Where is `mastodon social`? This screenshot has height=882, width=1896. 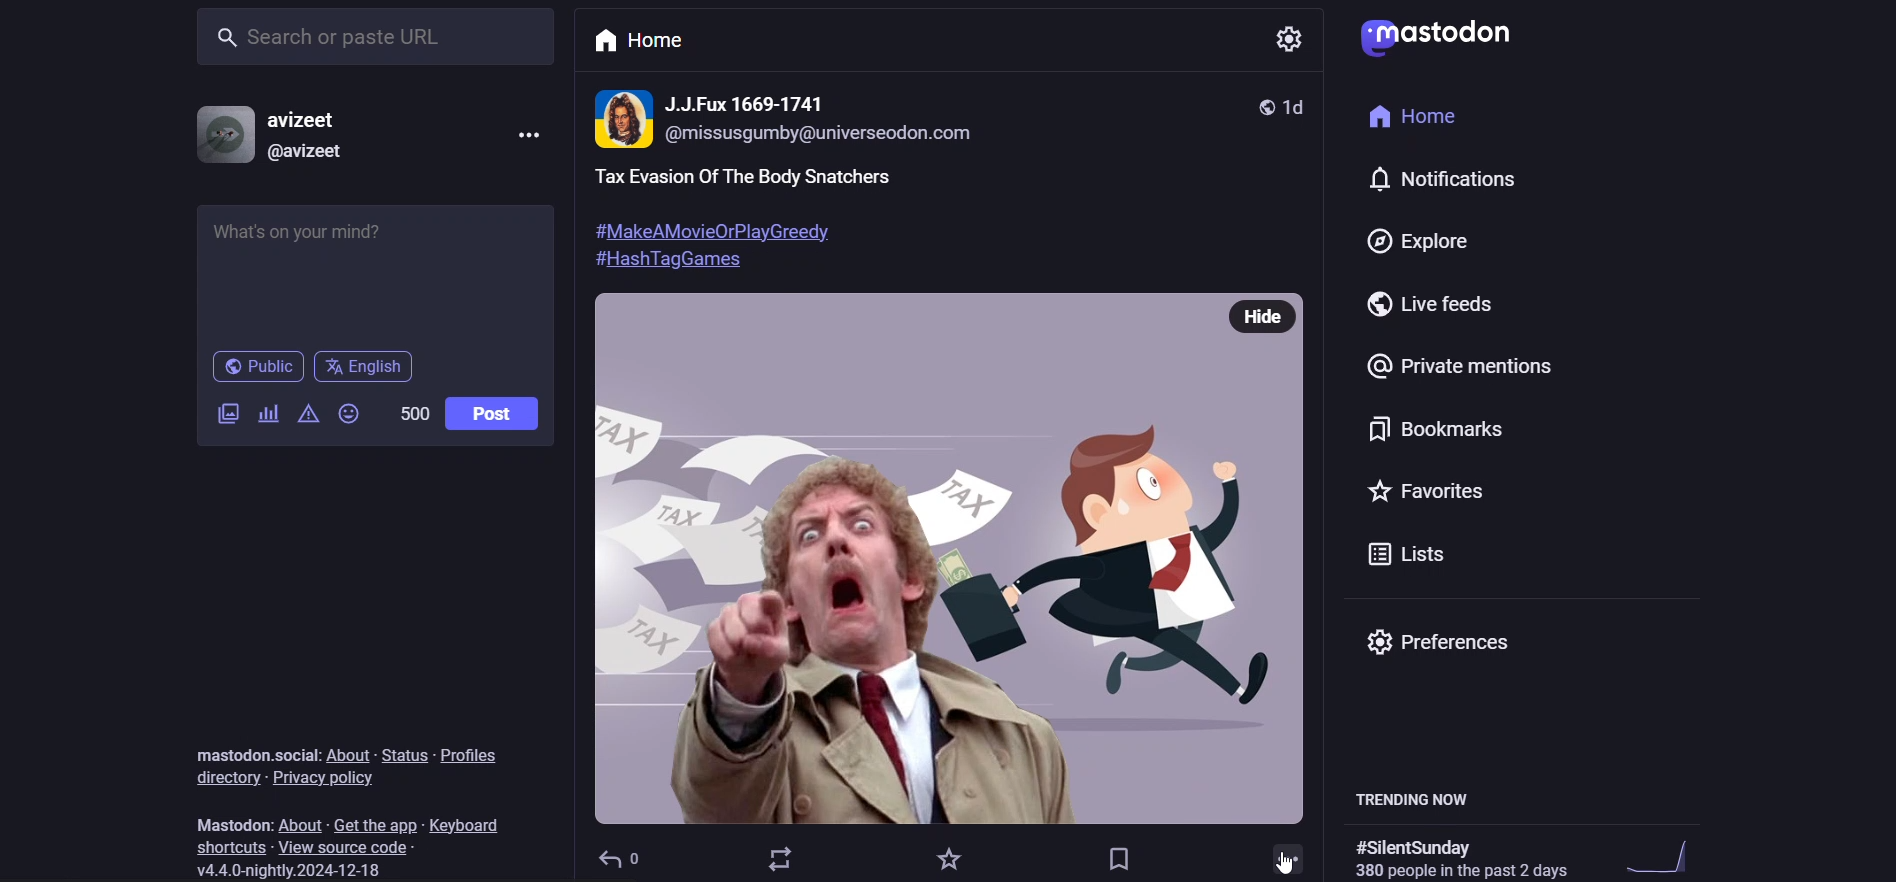 mastodon social is located at coordinates (249, 753).